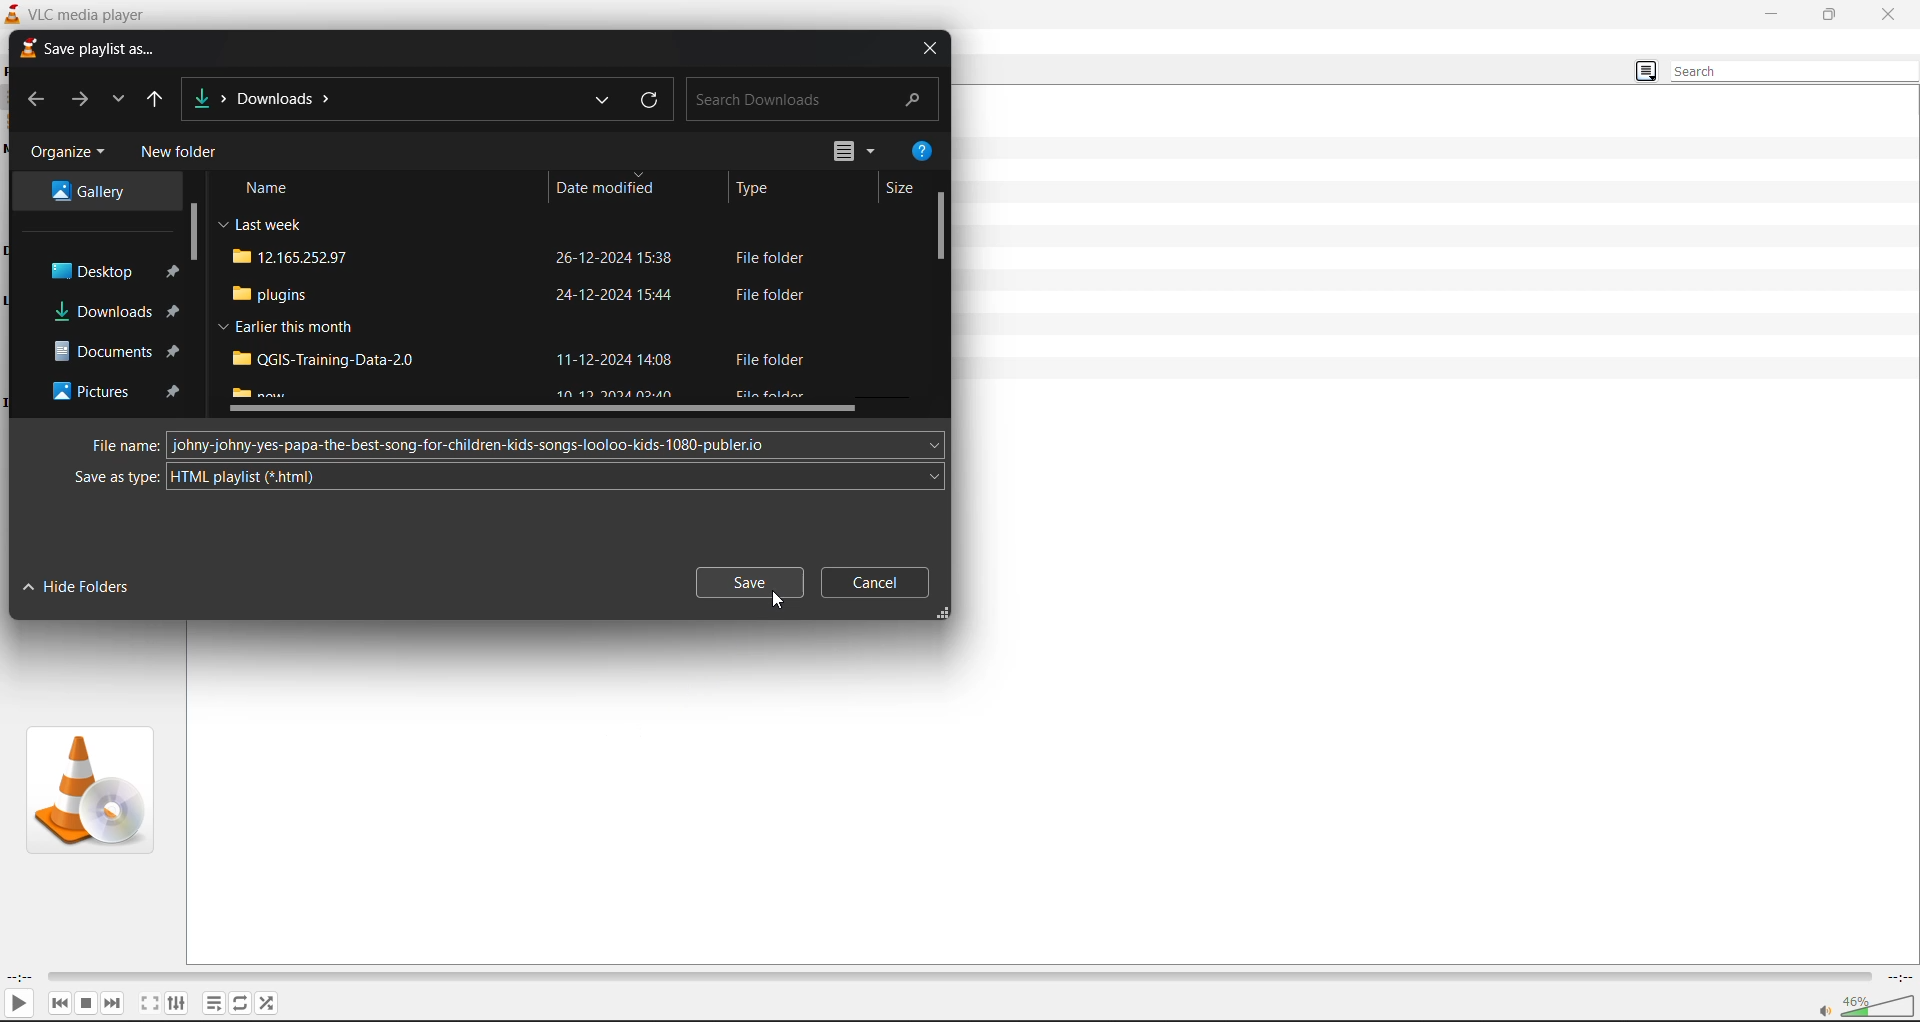  What do you see at coordinates (22, 1002) in the screenshot?
I see `play` at bounding box center [22, 1002].